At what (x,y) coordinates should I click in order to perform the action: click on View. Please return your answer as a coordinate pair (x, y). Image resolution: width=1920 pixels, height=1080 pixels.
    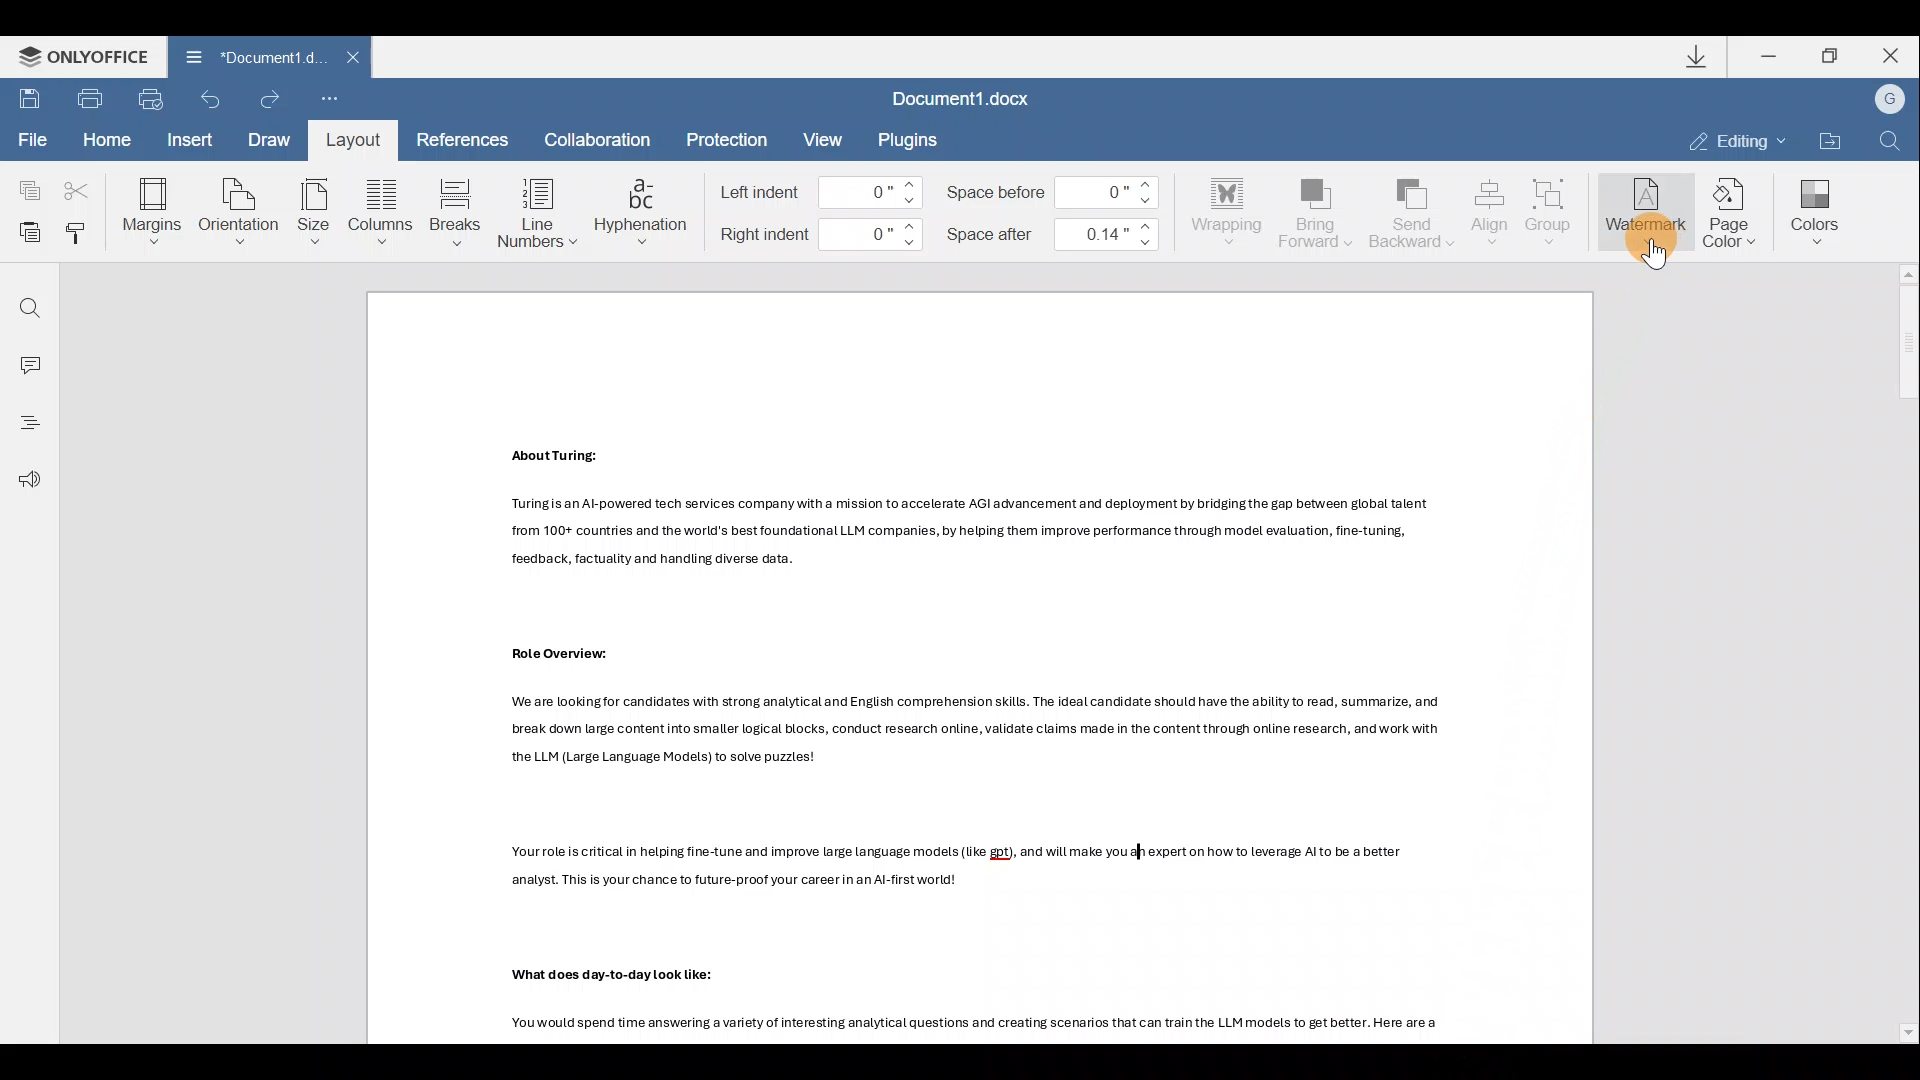
    Looking at the image, I should click on (823, 137).